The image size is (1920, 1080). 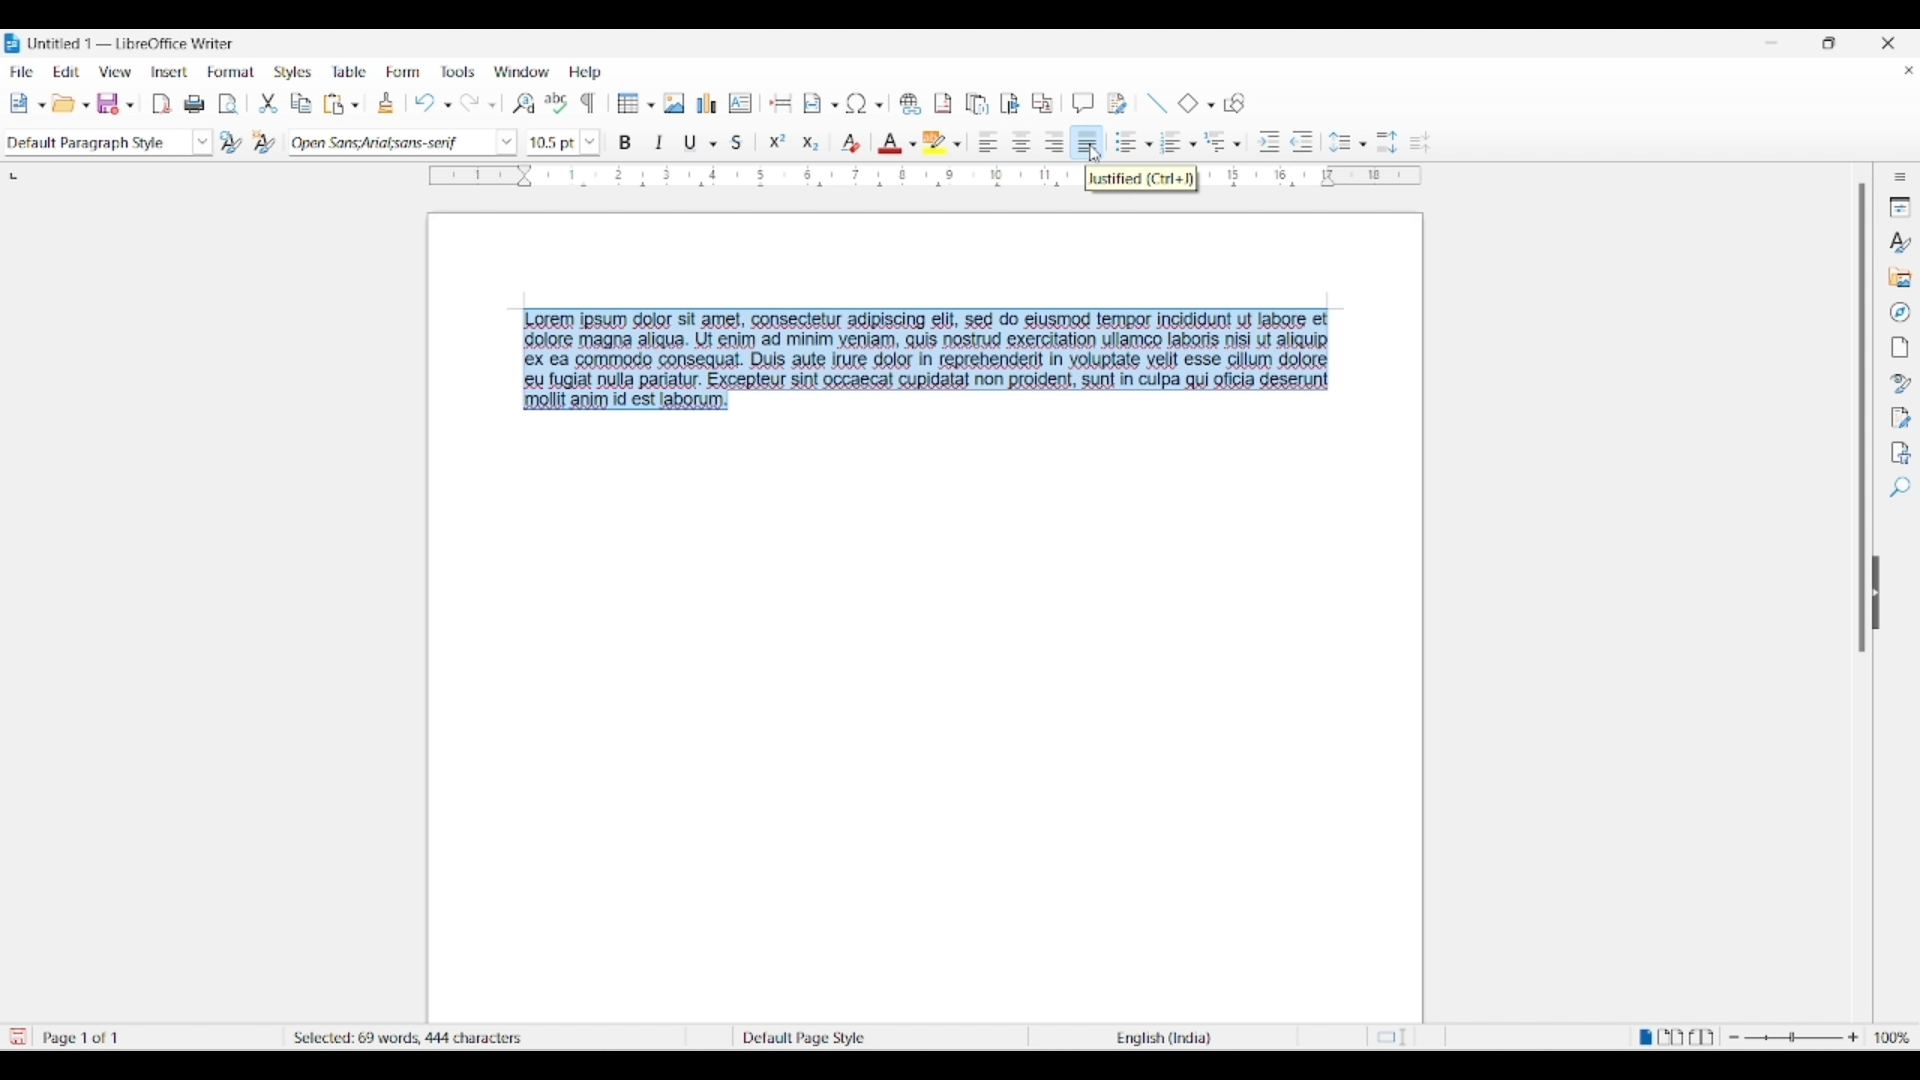 What do you see at coordinates (939, 363) in the screenshot?
I see `Lorem ipsum dolor sit ames, consectetur agipiscing elif, sed do eiusmod tempor incigidunt uf labore et
dolore magna aliqua. Ut enim ad minim veniam, quis nostrud exercitation ullameo labors nisi ut aliquip
ex ea commodo consequat. Duis aute irre dolor in reprehendexi! in yoluptate velit esse cillum dolore
eu fugiat nulla pariatur. Excepleur sint occaecal cupidatal non projdent, sunt in culpa qui oficia deserunt

mollit anim id est laborum.` at bounding box center [939, 363].